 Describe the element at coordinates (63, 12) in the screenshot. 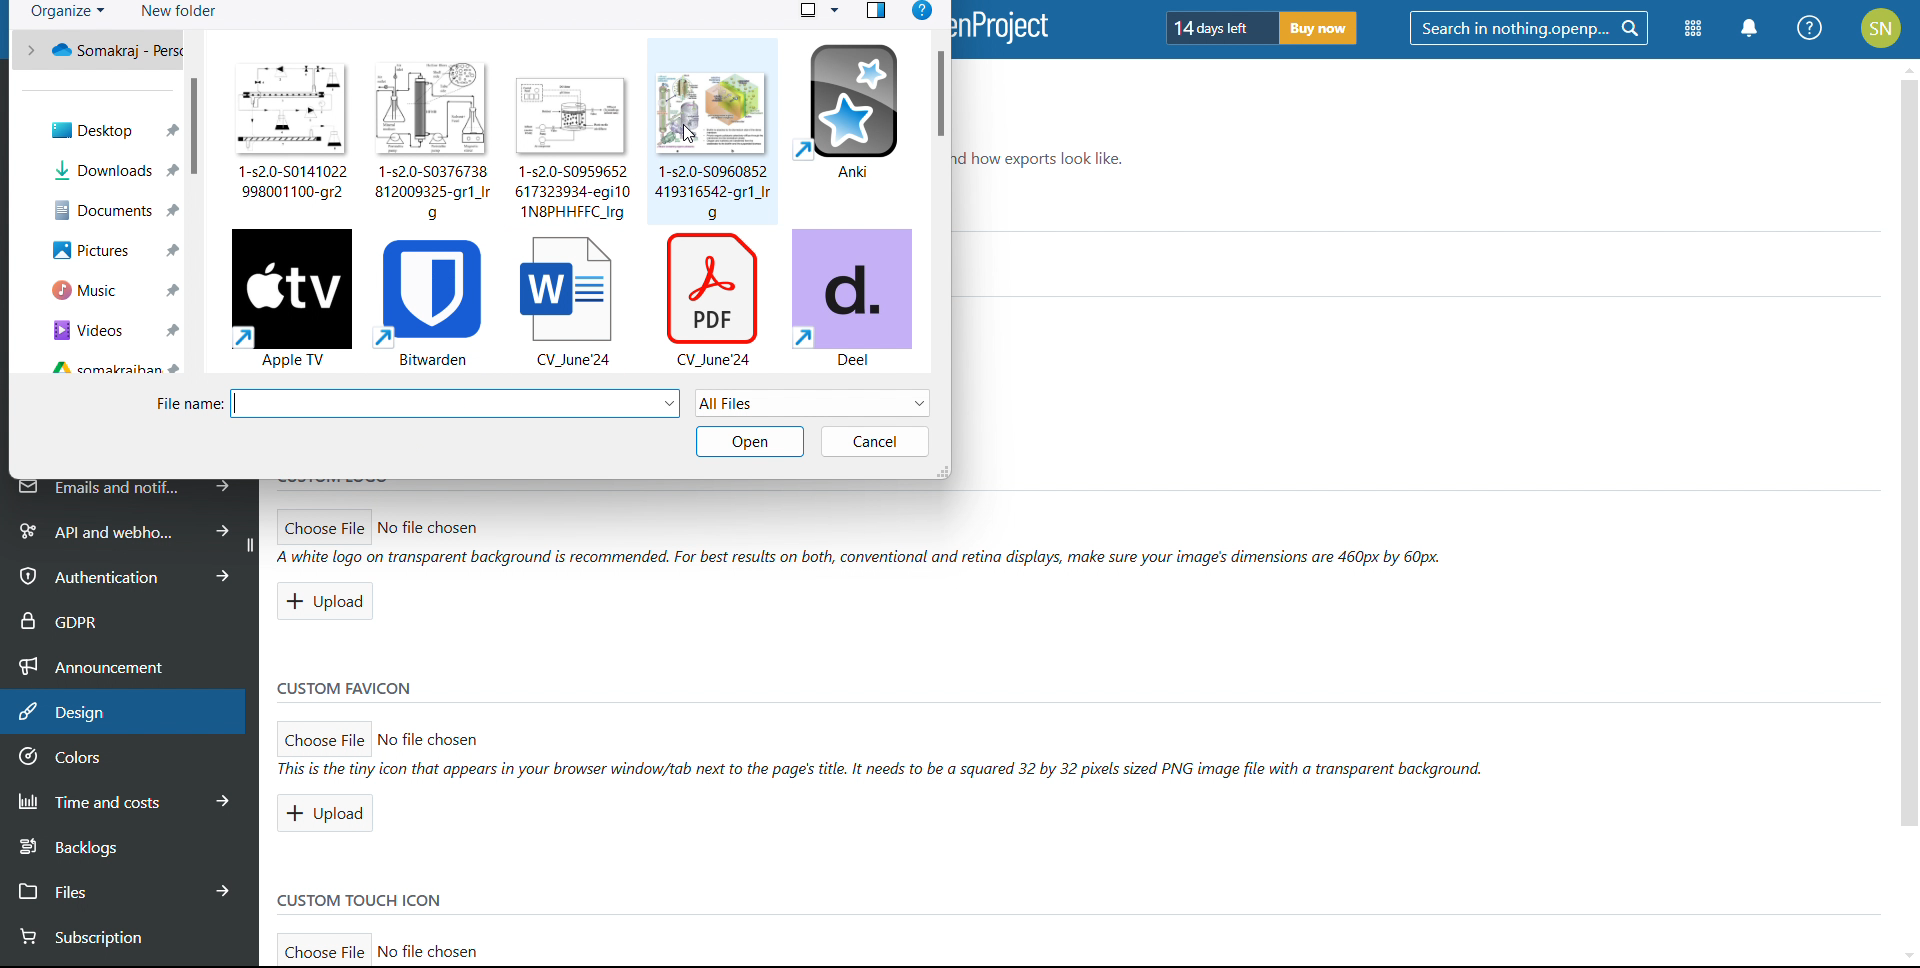

I see `organize` at that location.